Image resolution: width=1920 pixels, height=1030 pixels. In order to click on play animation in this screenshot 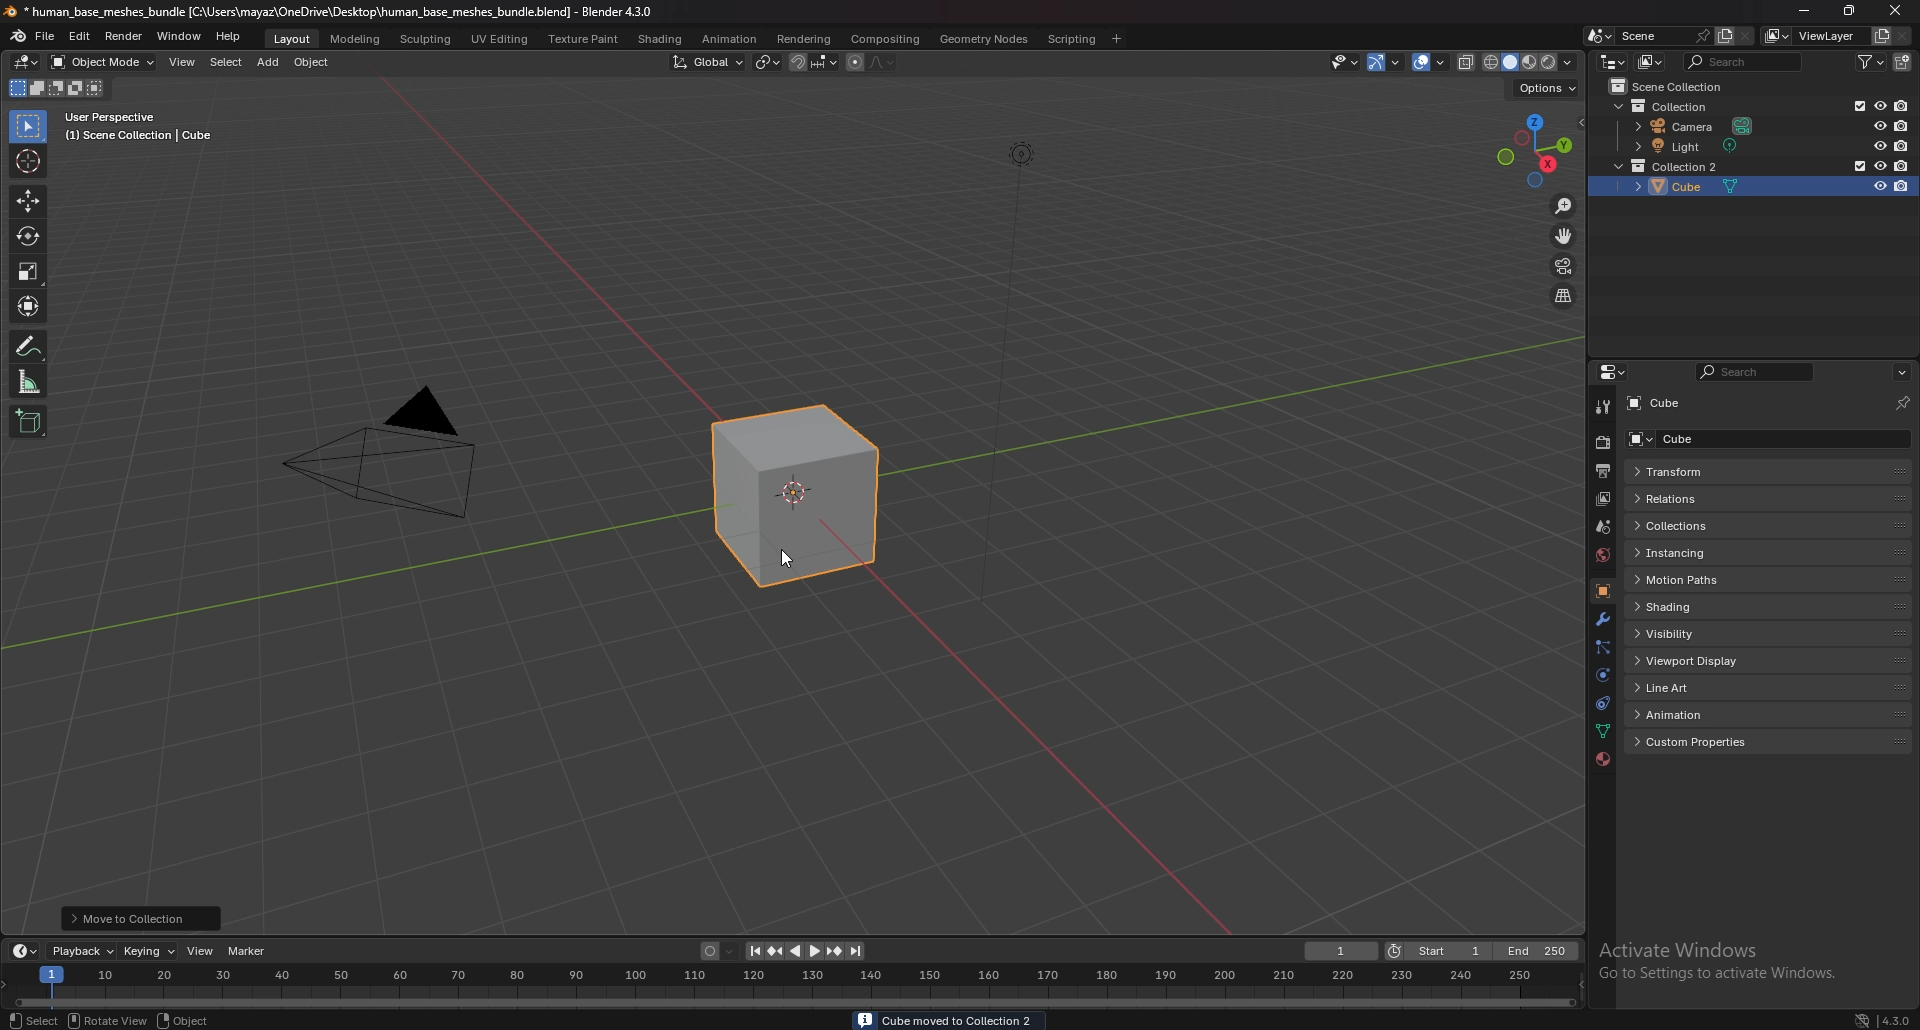, I will do `click(806, 951)`.